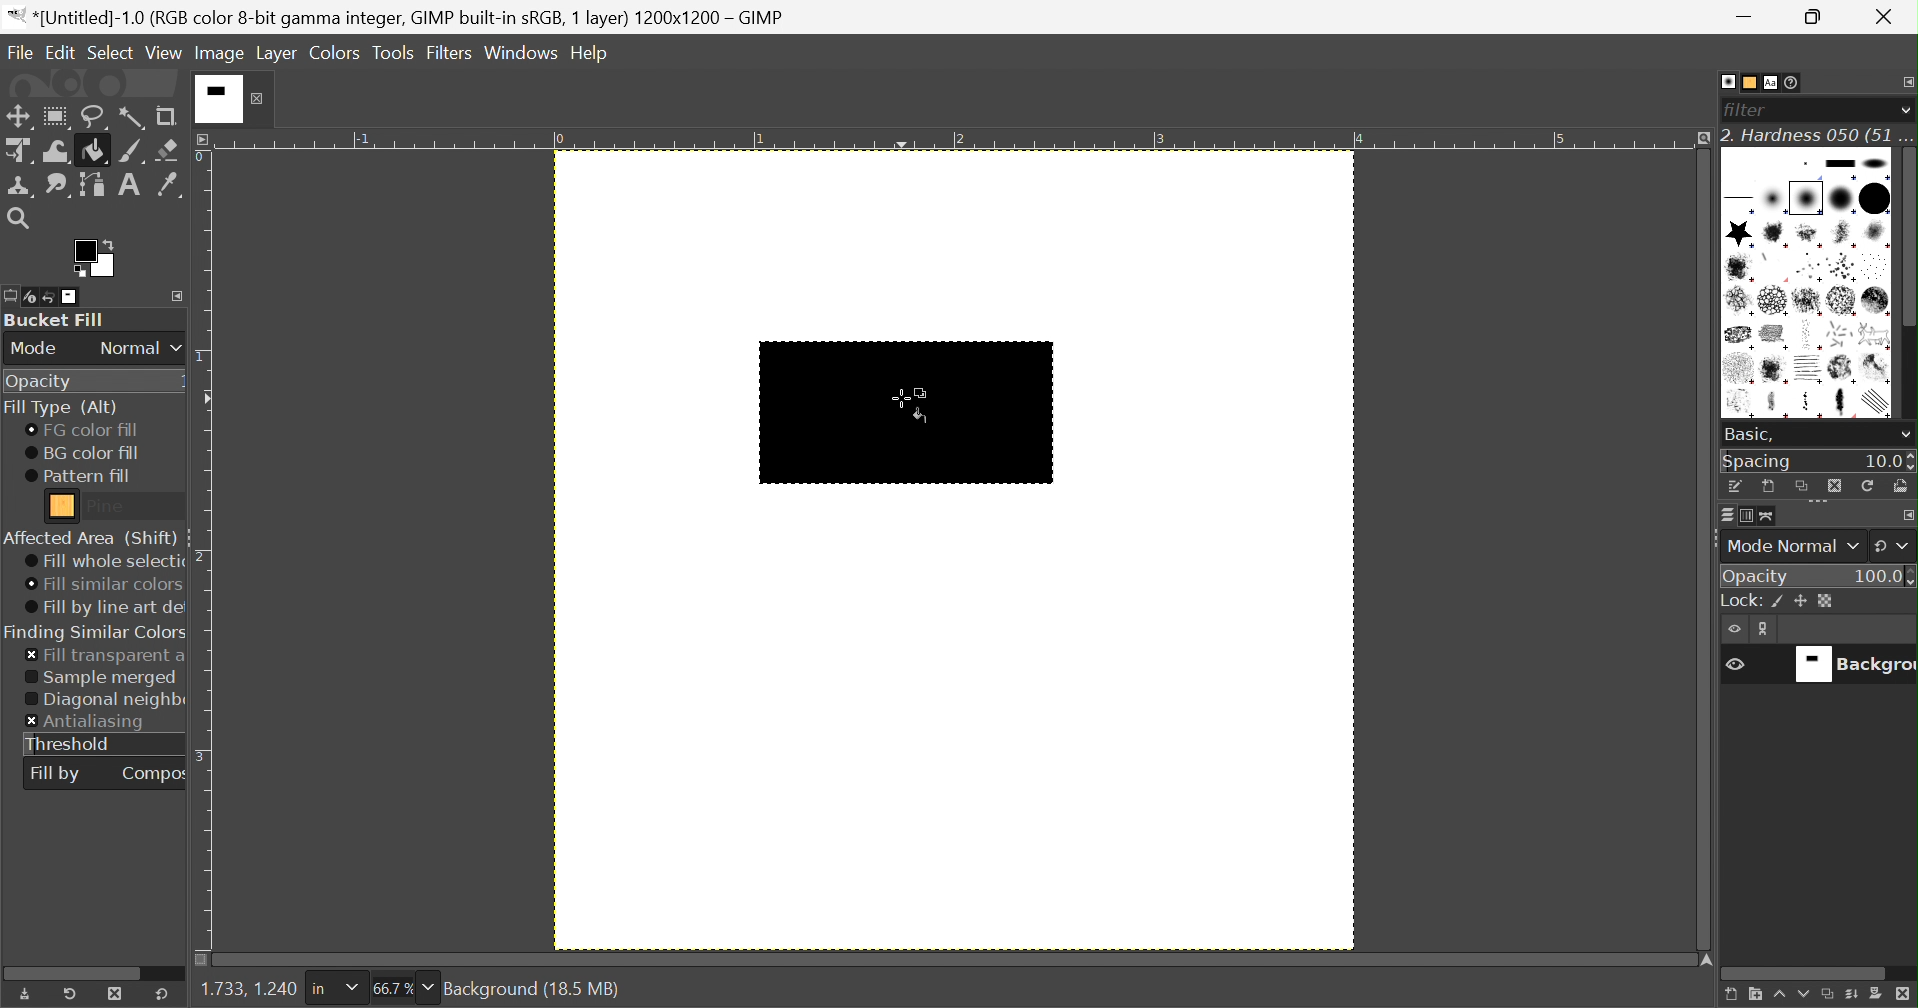  Describe the element at coordinates (81, 971) in the screenshot. I see `Scroll bar` at that location.